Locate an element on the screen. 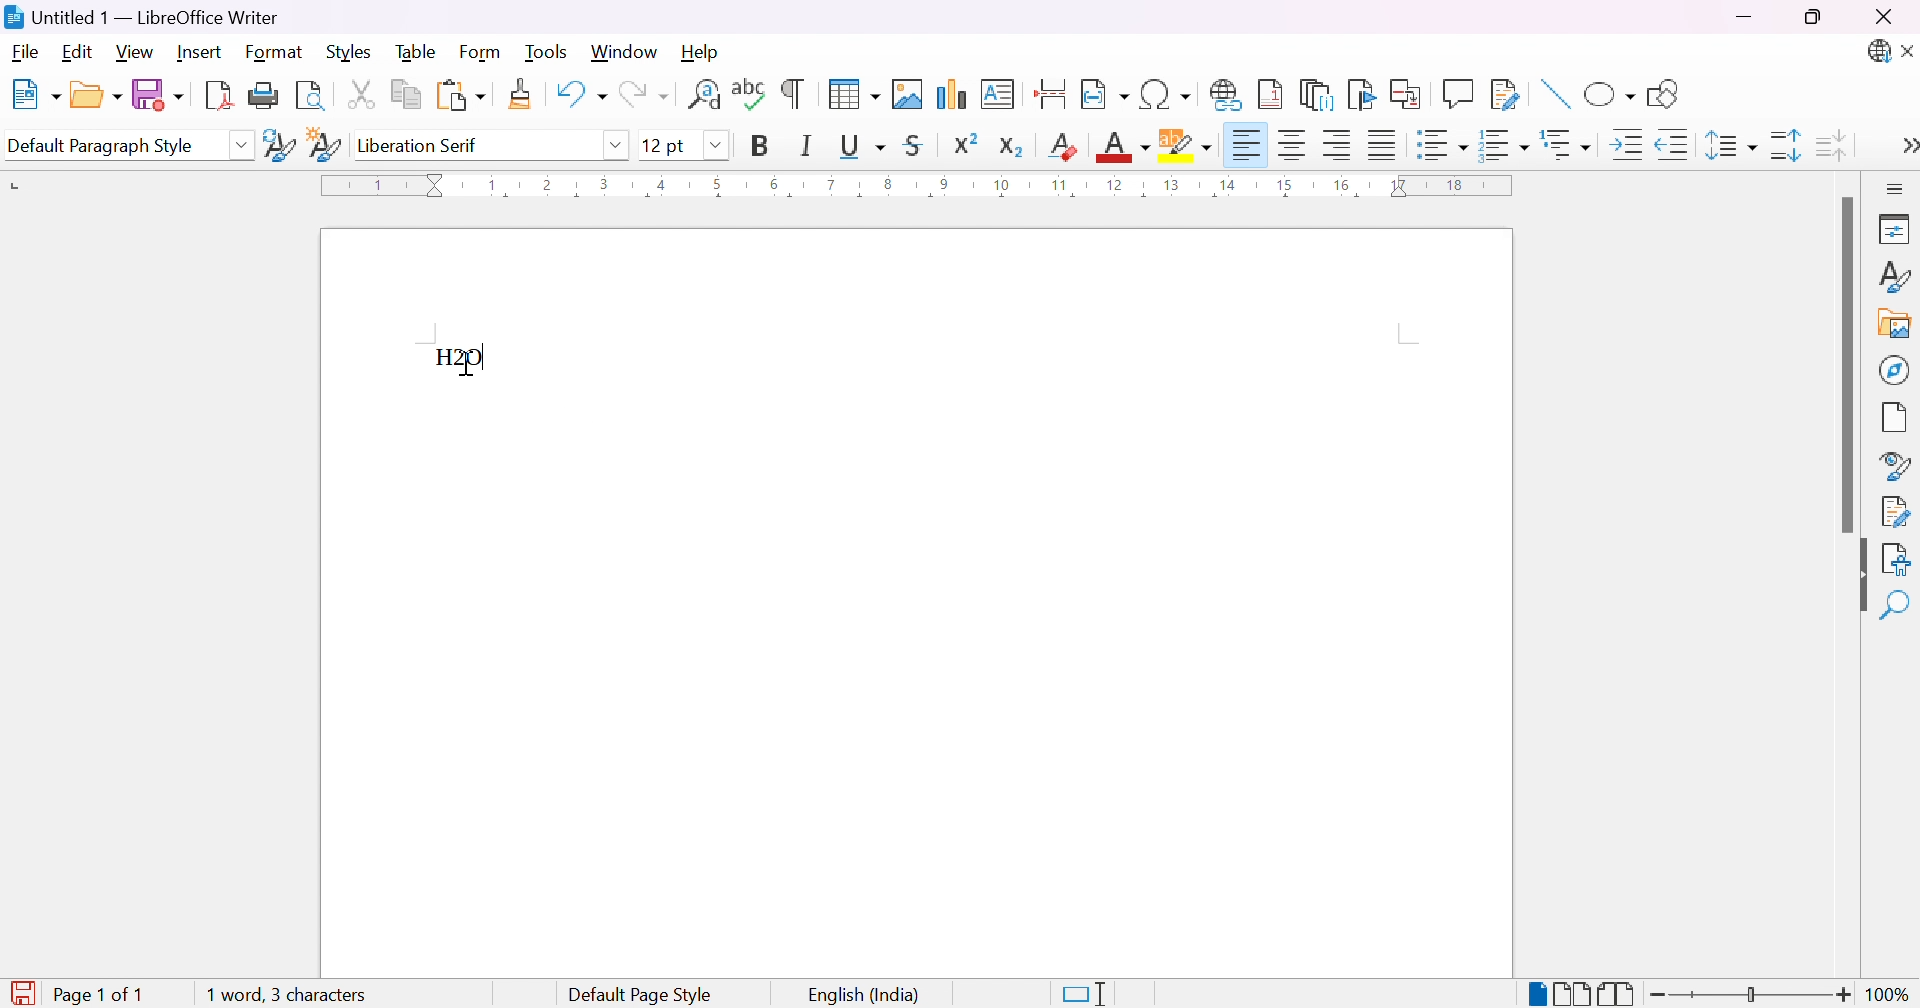 The width and height of the screenshot is (1920, 1008). Insert hyperlink is located at coordinates (1227, 94).